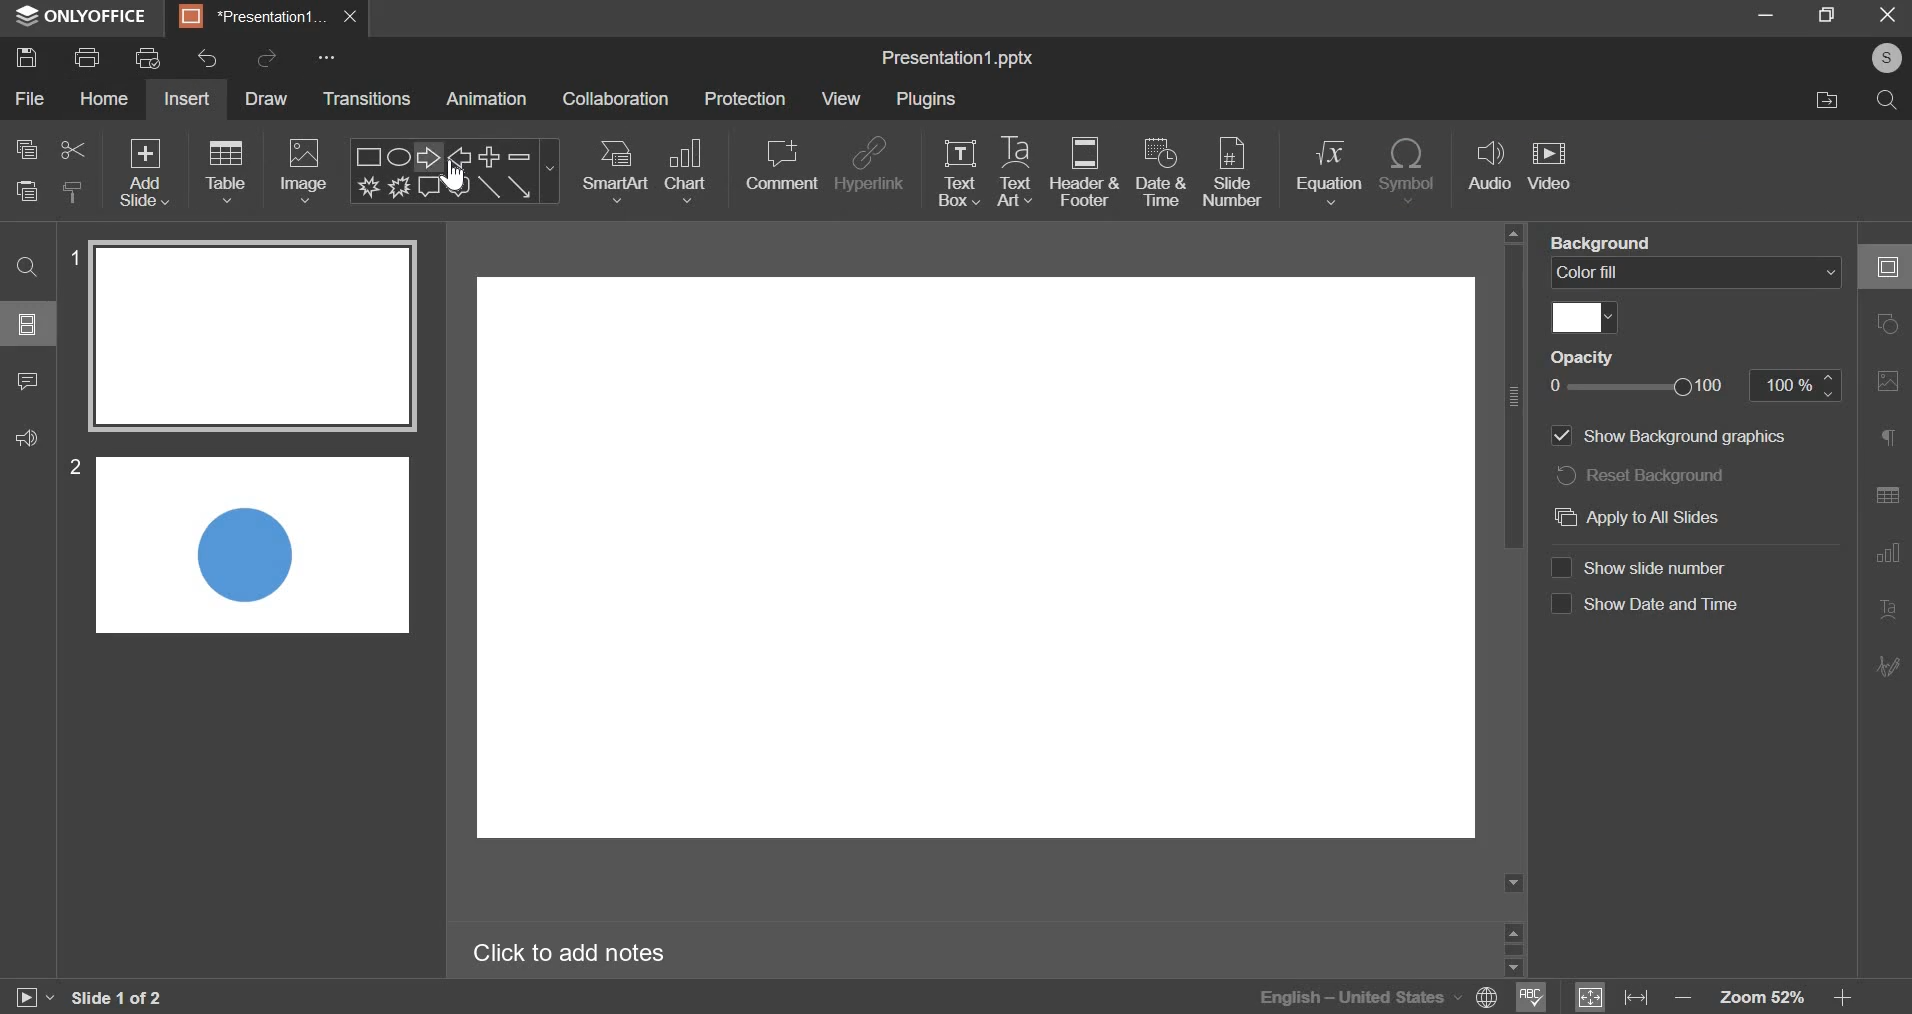 The image size is (1912, 1014). Describe the element at coordinates (328, 56) in the screenshot. I see `customise quick access` at that location.